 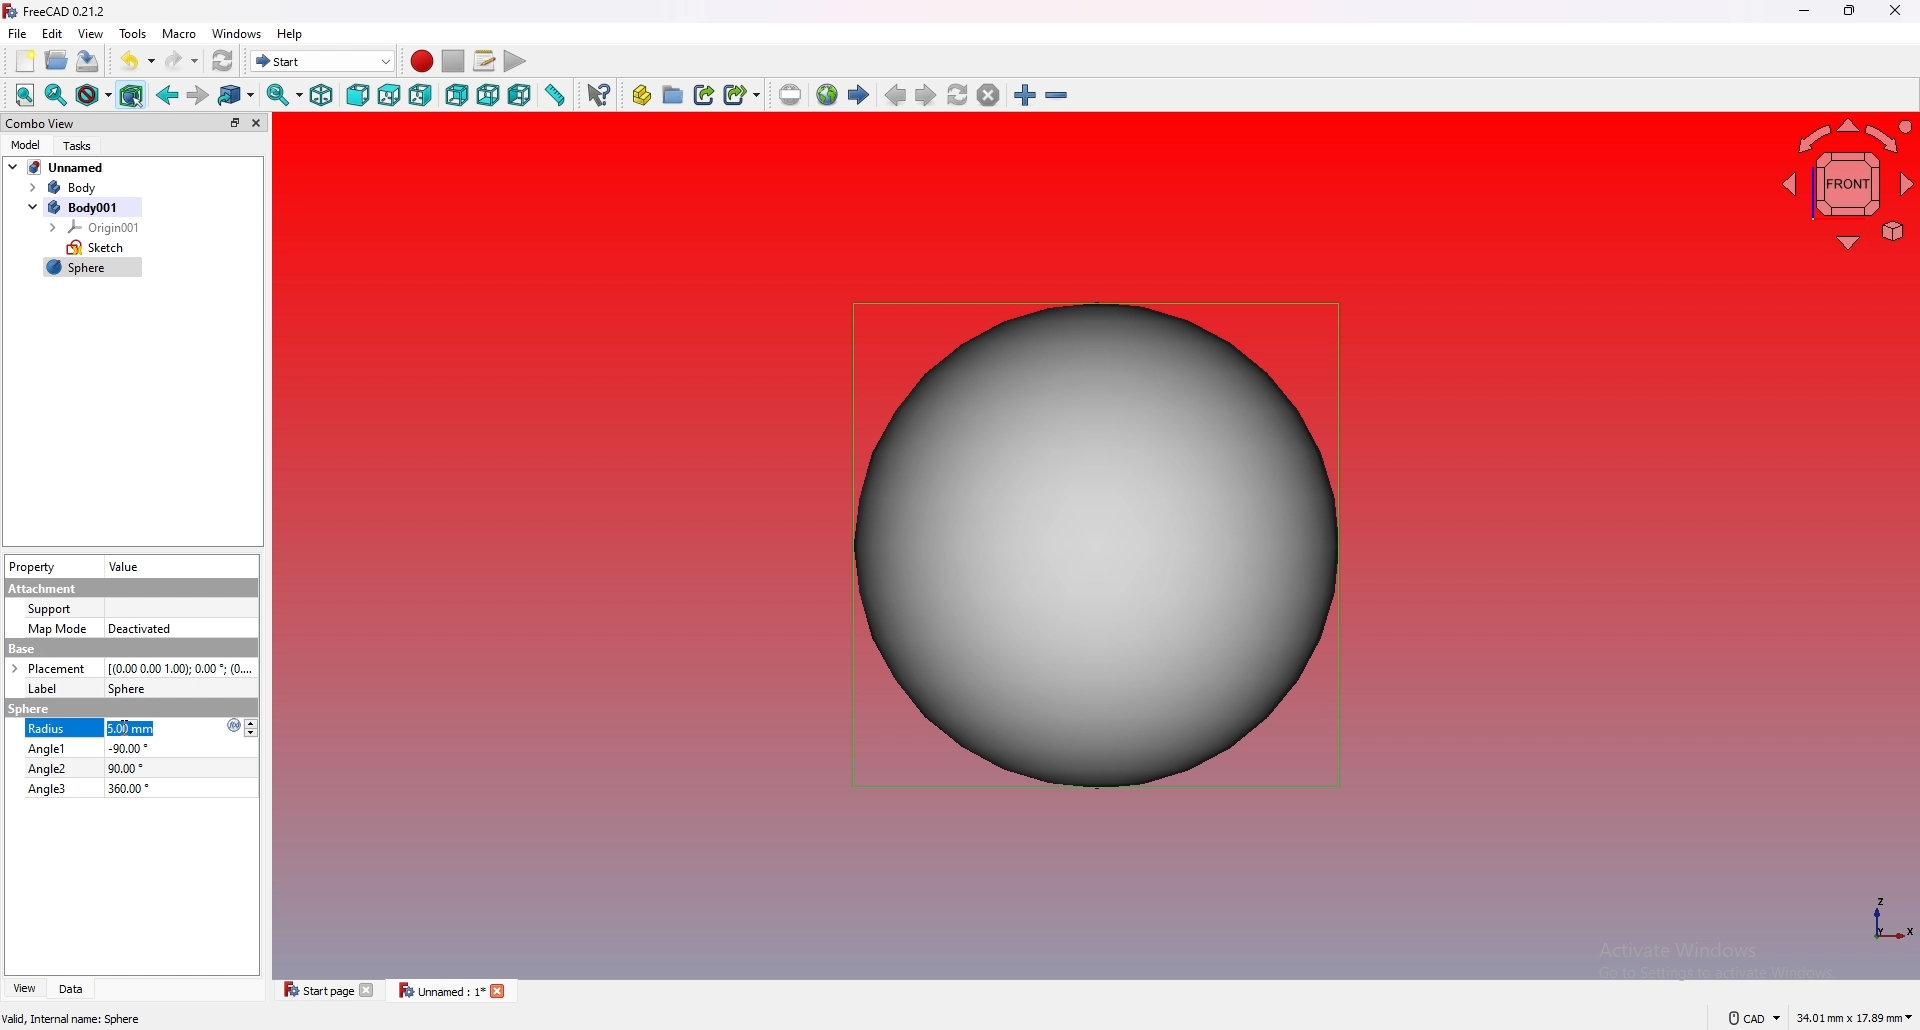 What do you see at coordinates (43, 589) in the screenshot?
I see `Attachment` at bounding box center [43, 589].